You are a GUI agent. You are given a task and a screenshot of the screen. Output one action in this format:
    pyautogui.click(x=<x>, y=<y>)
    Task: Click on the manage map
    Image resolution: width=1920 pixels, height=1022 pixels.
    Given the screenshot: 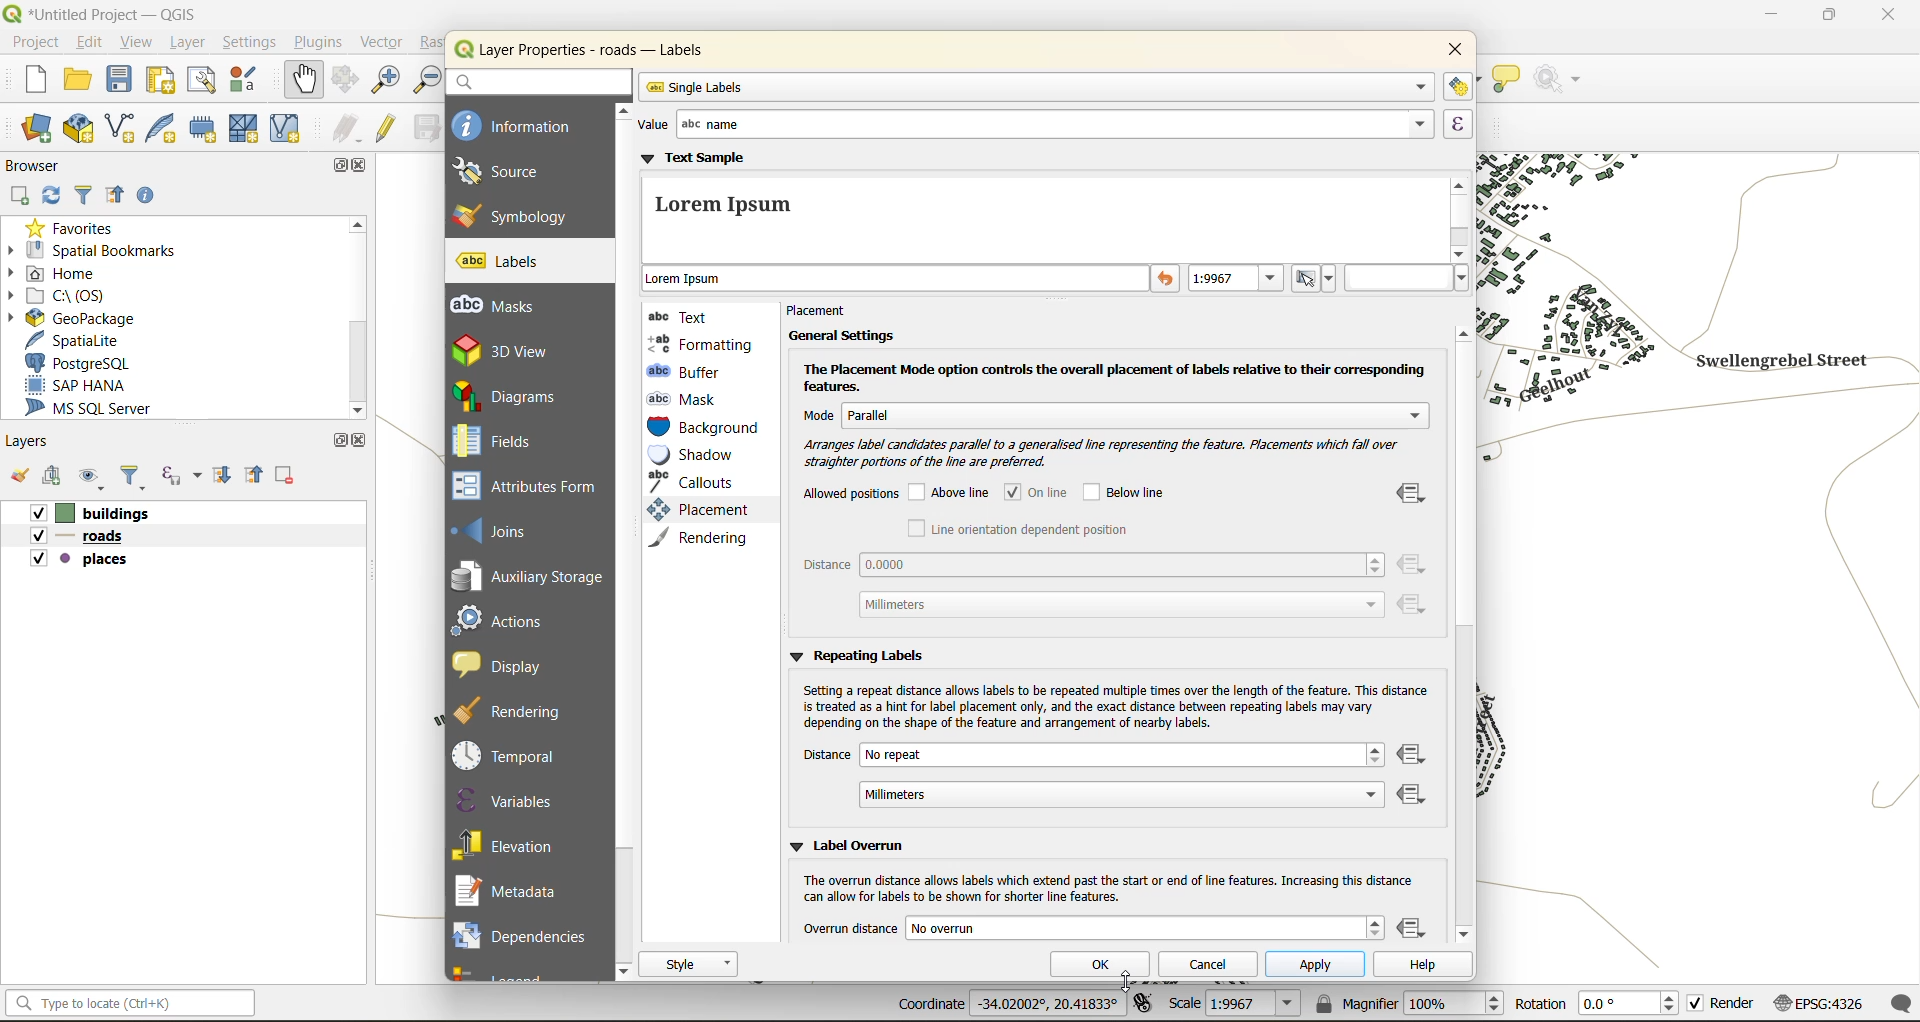 What is the action you would take?
    pyautogui.click(x=94, y=477)
    